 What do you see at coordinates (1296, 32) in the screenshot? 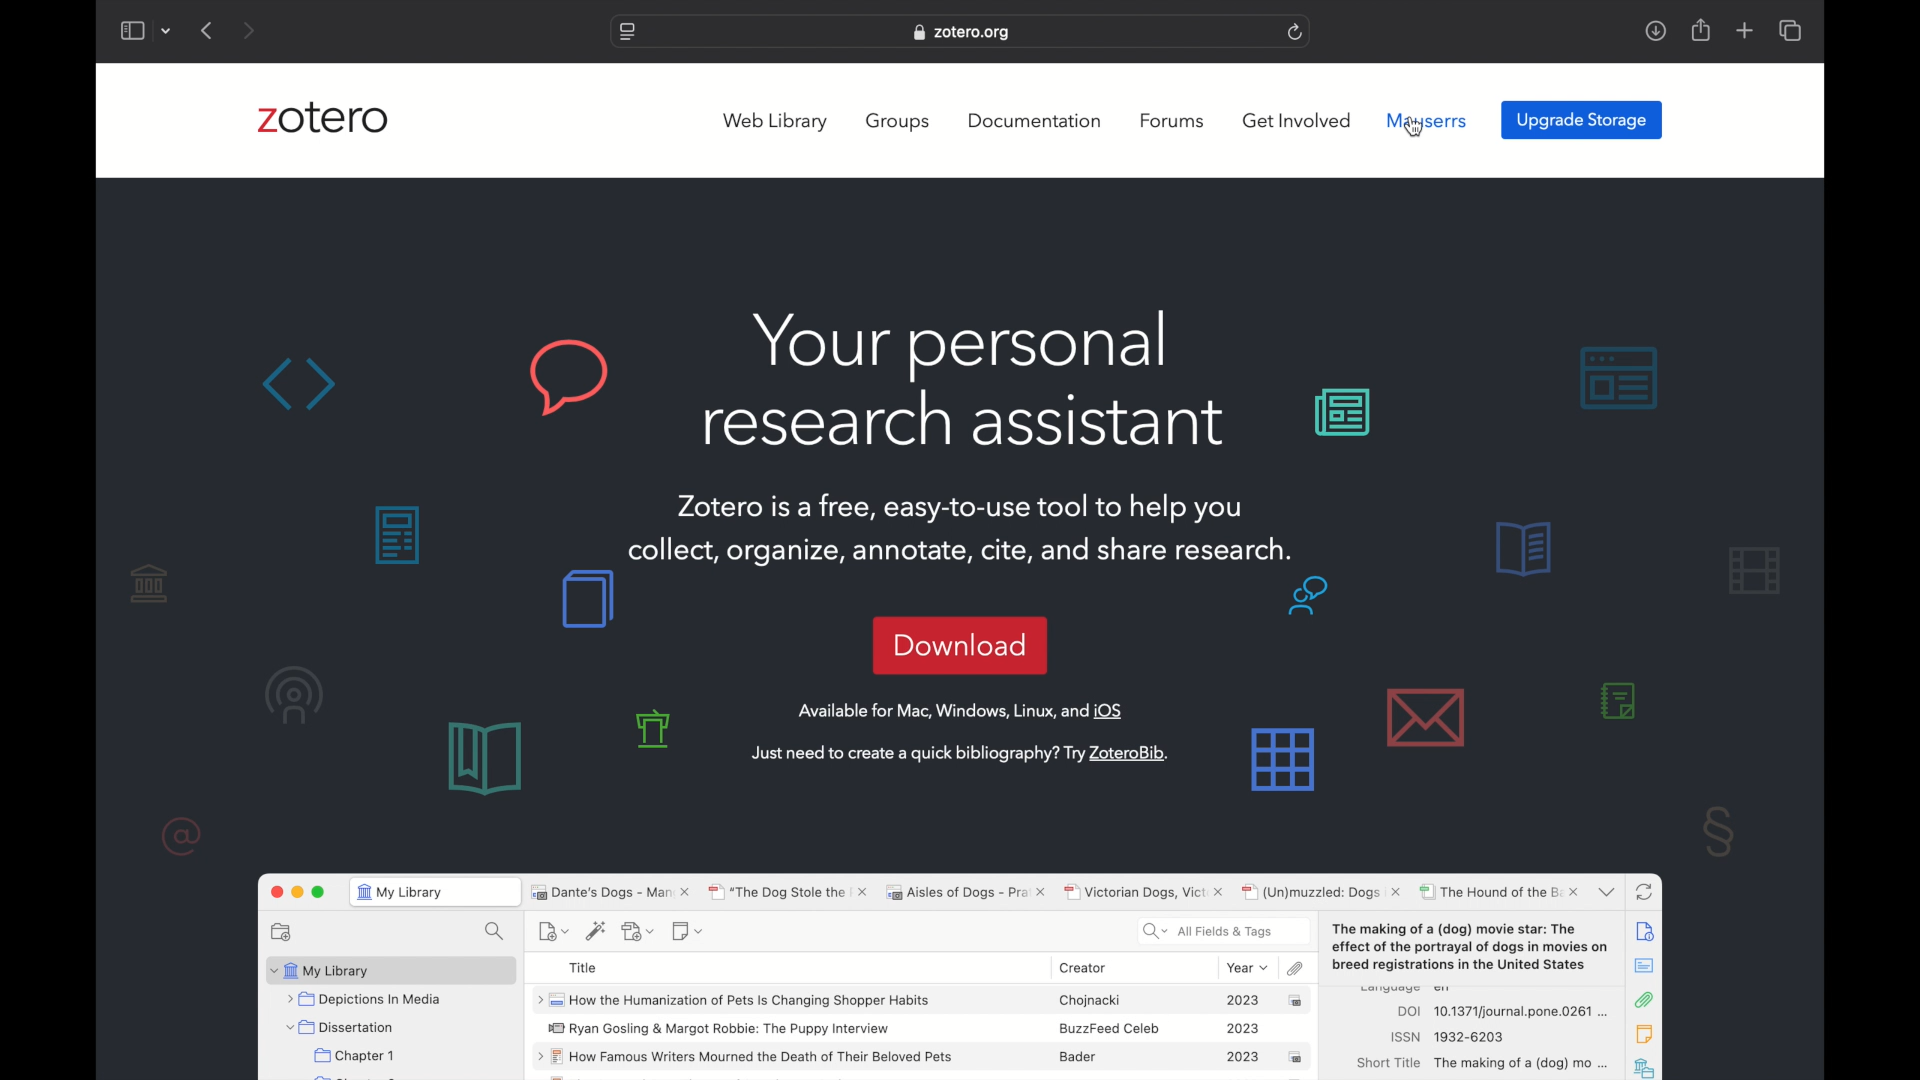
I see `refresh` at bounding box center [1296, 32].